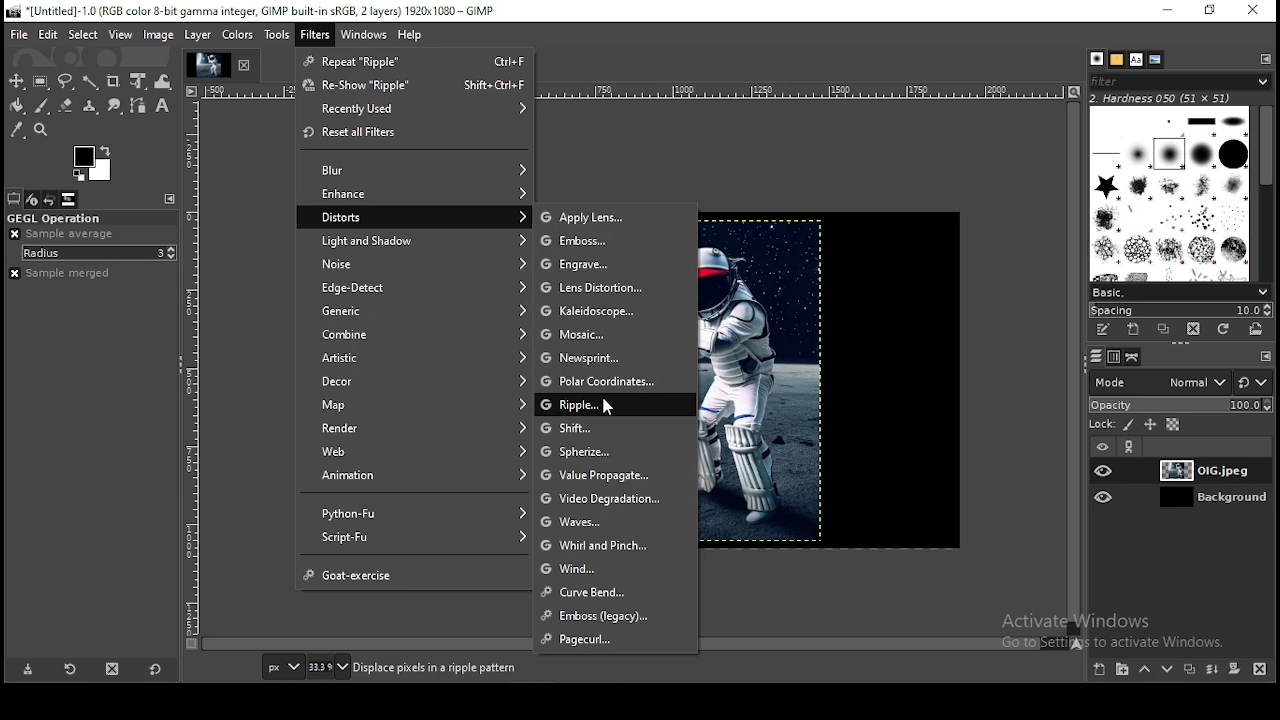 The image size is (1280, 720). What do you see at coordinates (1098, 58) in the screenshot?
I see `brushes` at bounding box center [1098, 58].